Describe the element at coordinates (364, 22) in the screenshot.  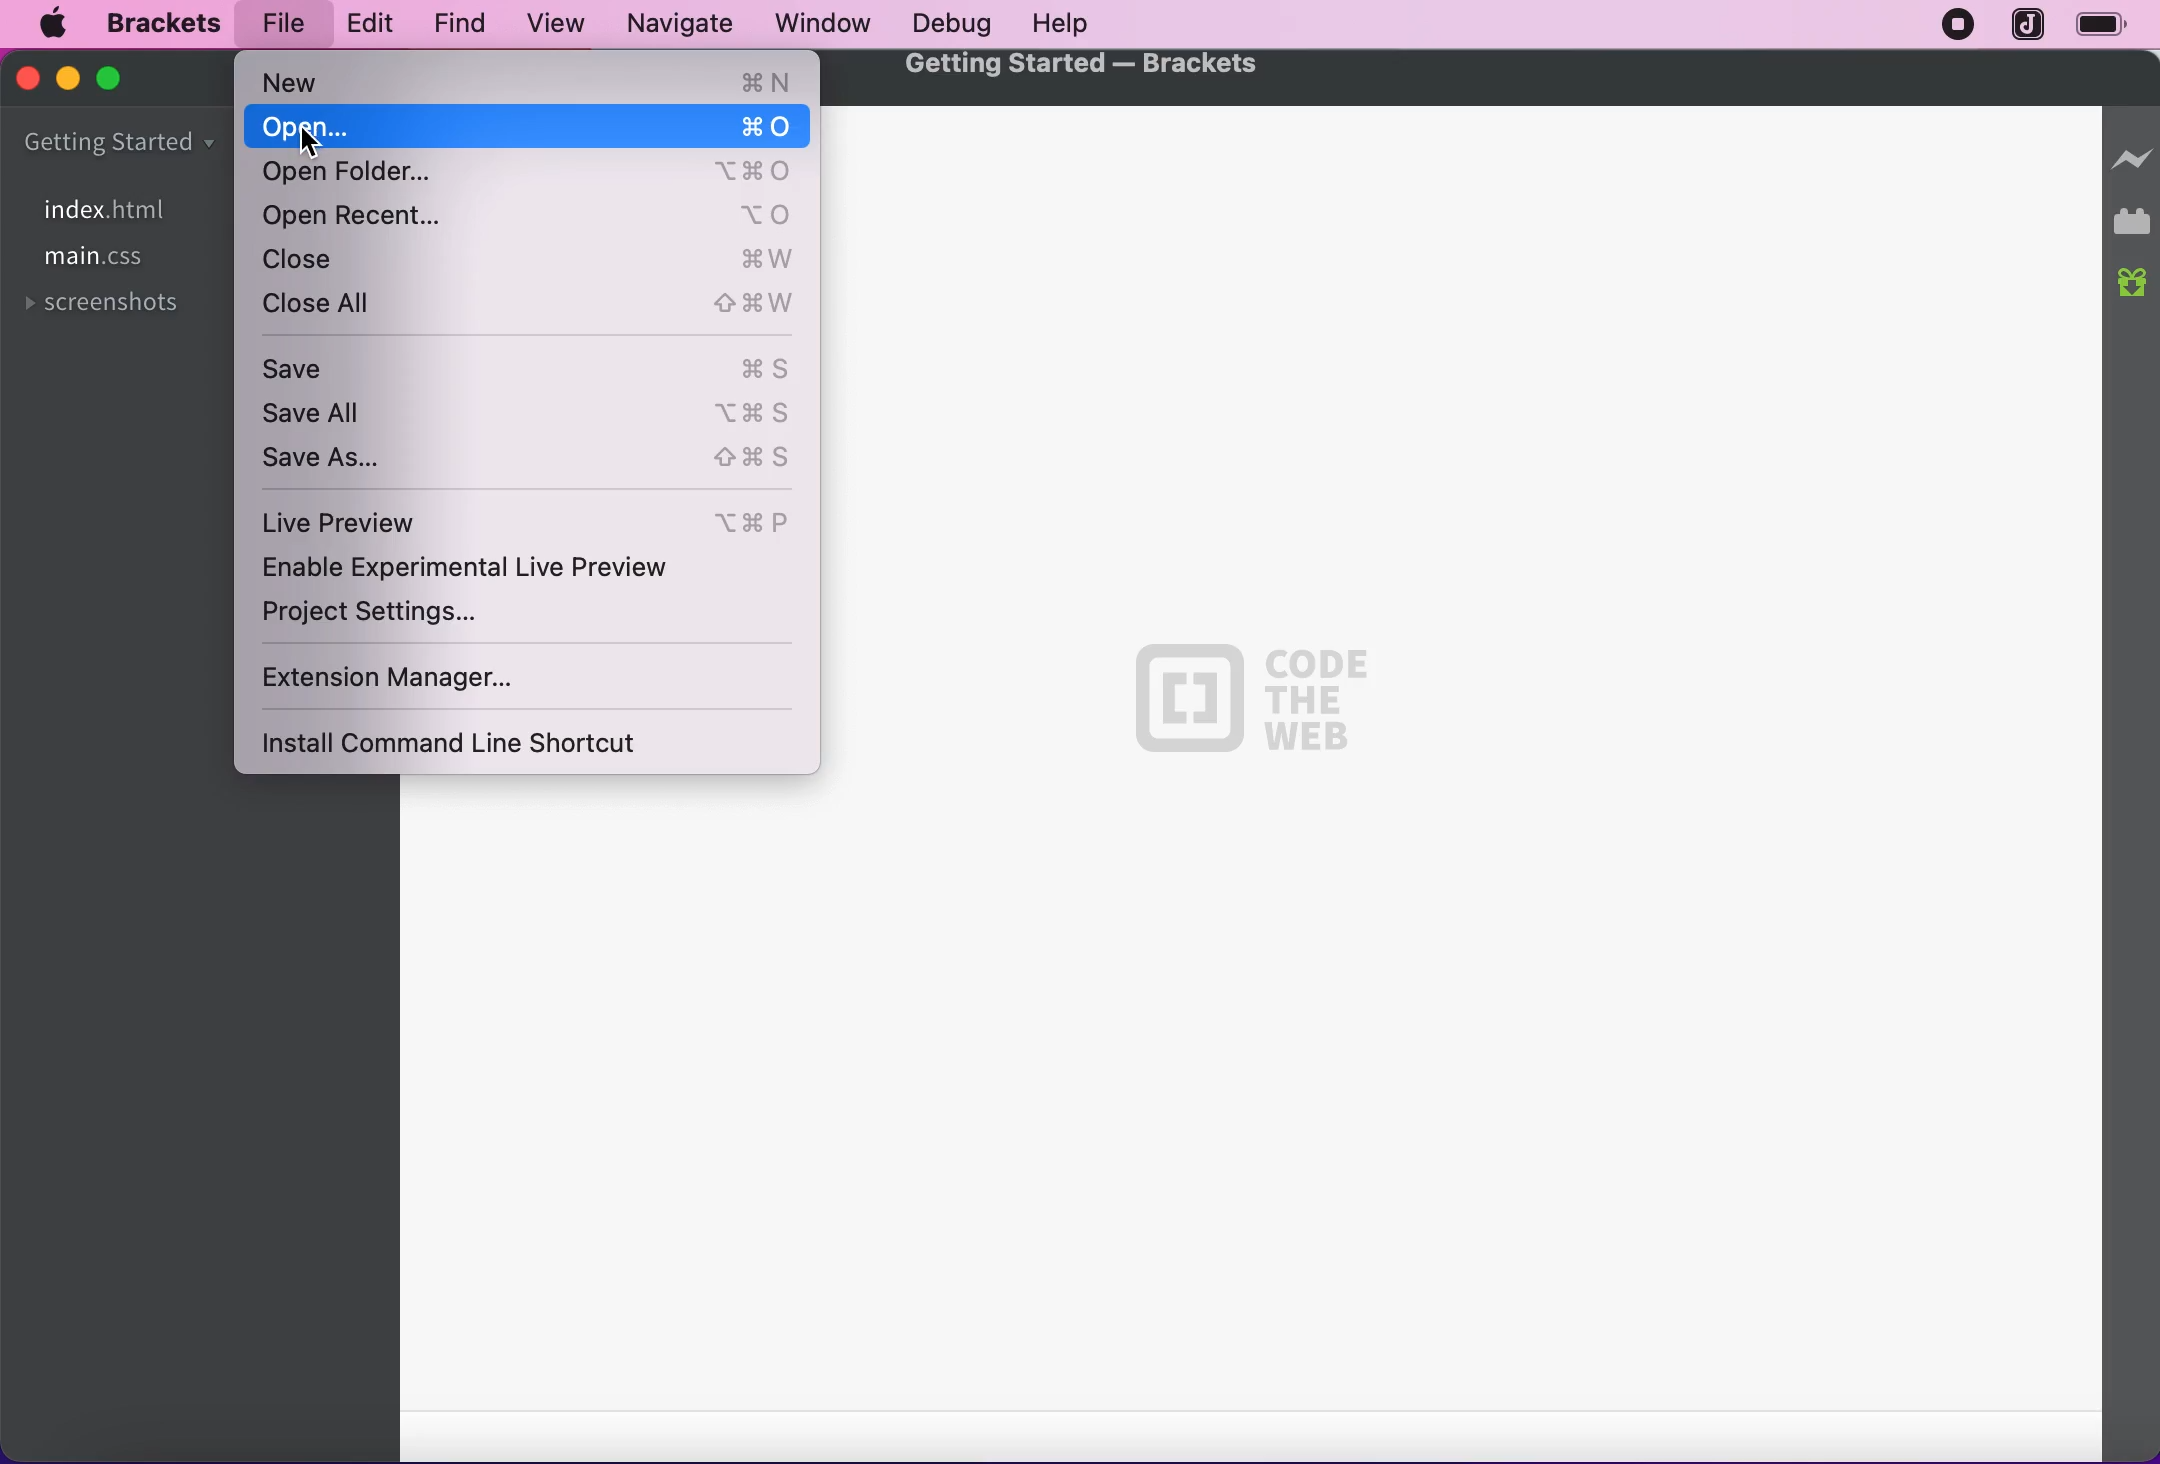
I see `edit` at that location.